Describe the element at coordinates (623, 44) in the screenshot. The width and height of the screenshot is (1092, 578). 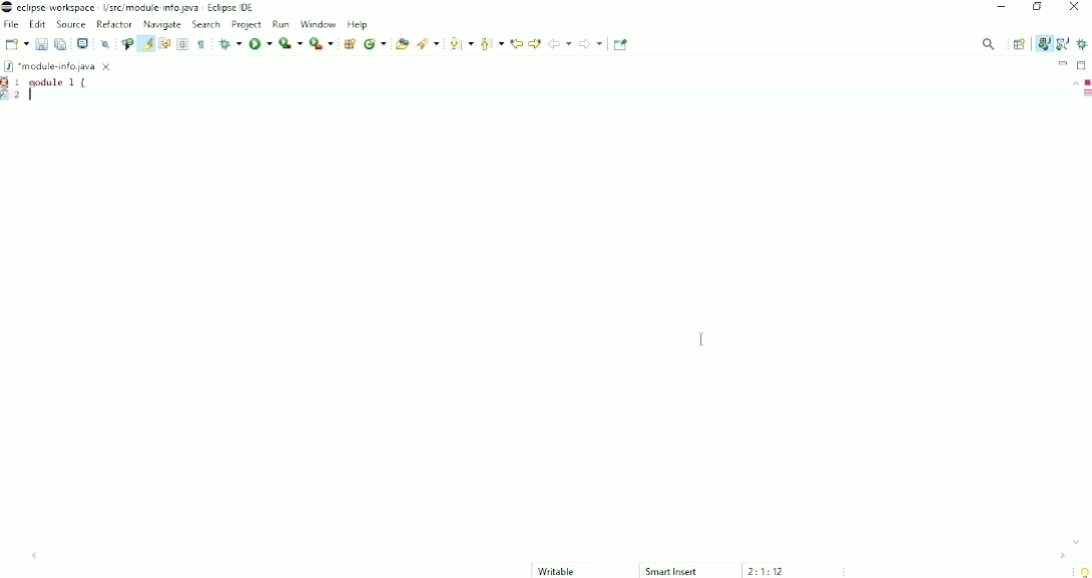
I see `Pin Editor` at that location.